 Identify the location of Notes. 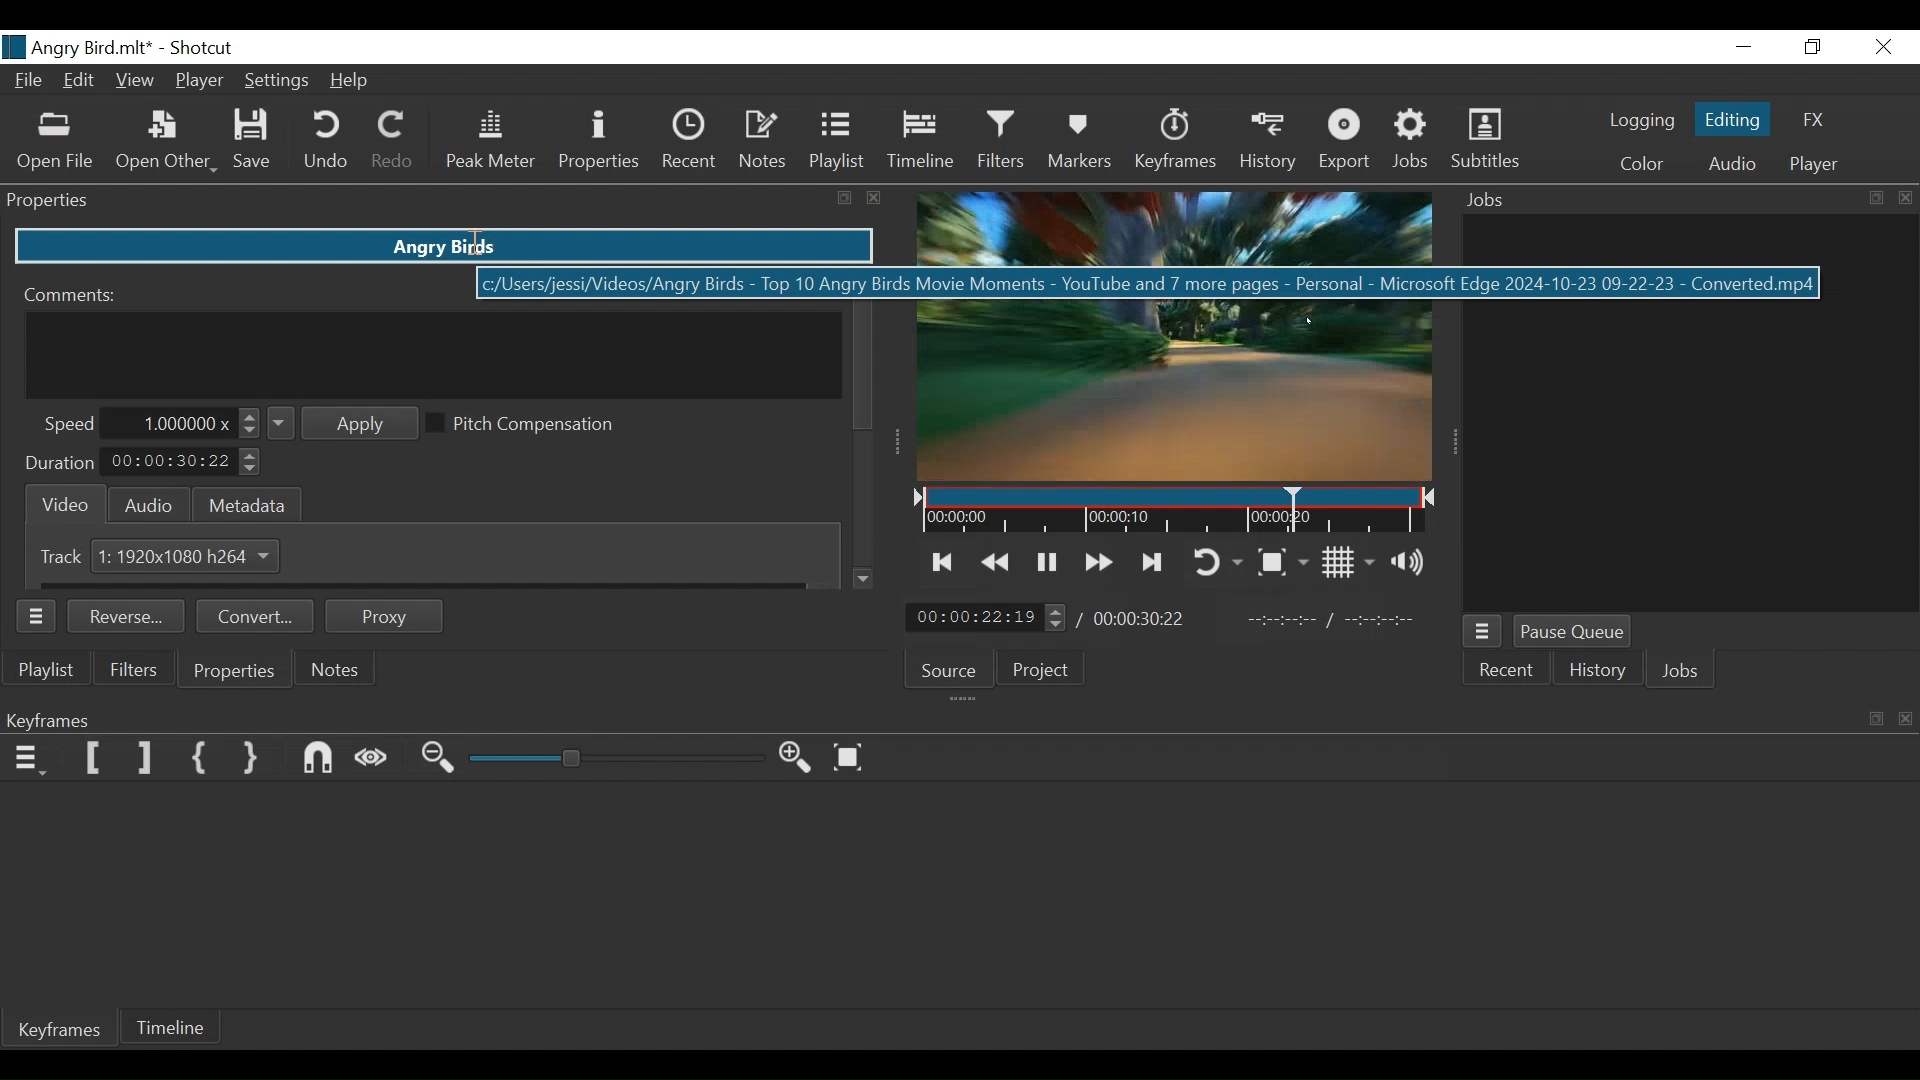
(337, 669).